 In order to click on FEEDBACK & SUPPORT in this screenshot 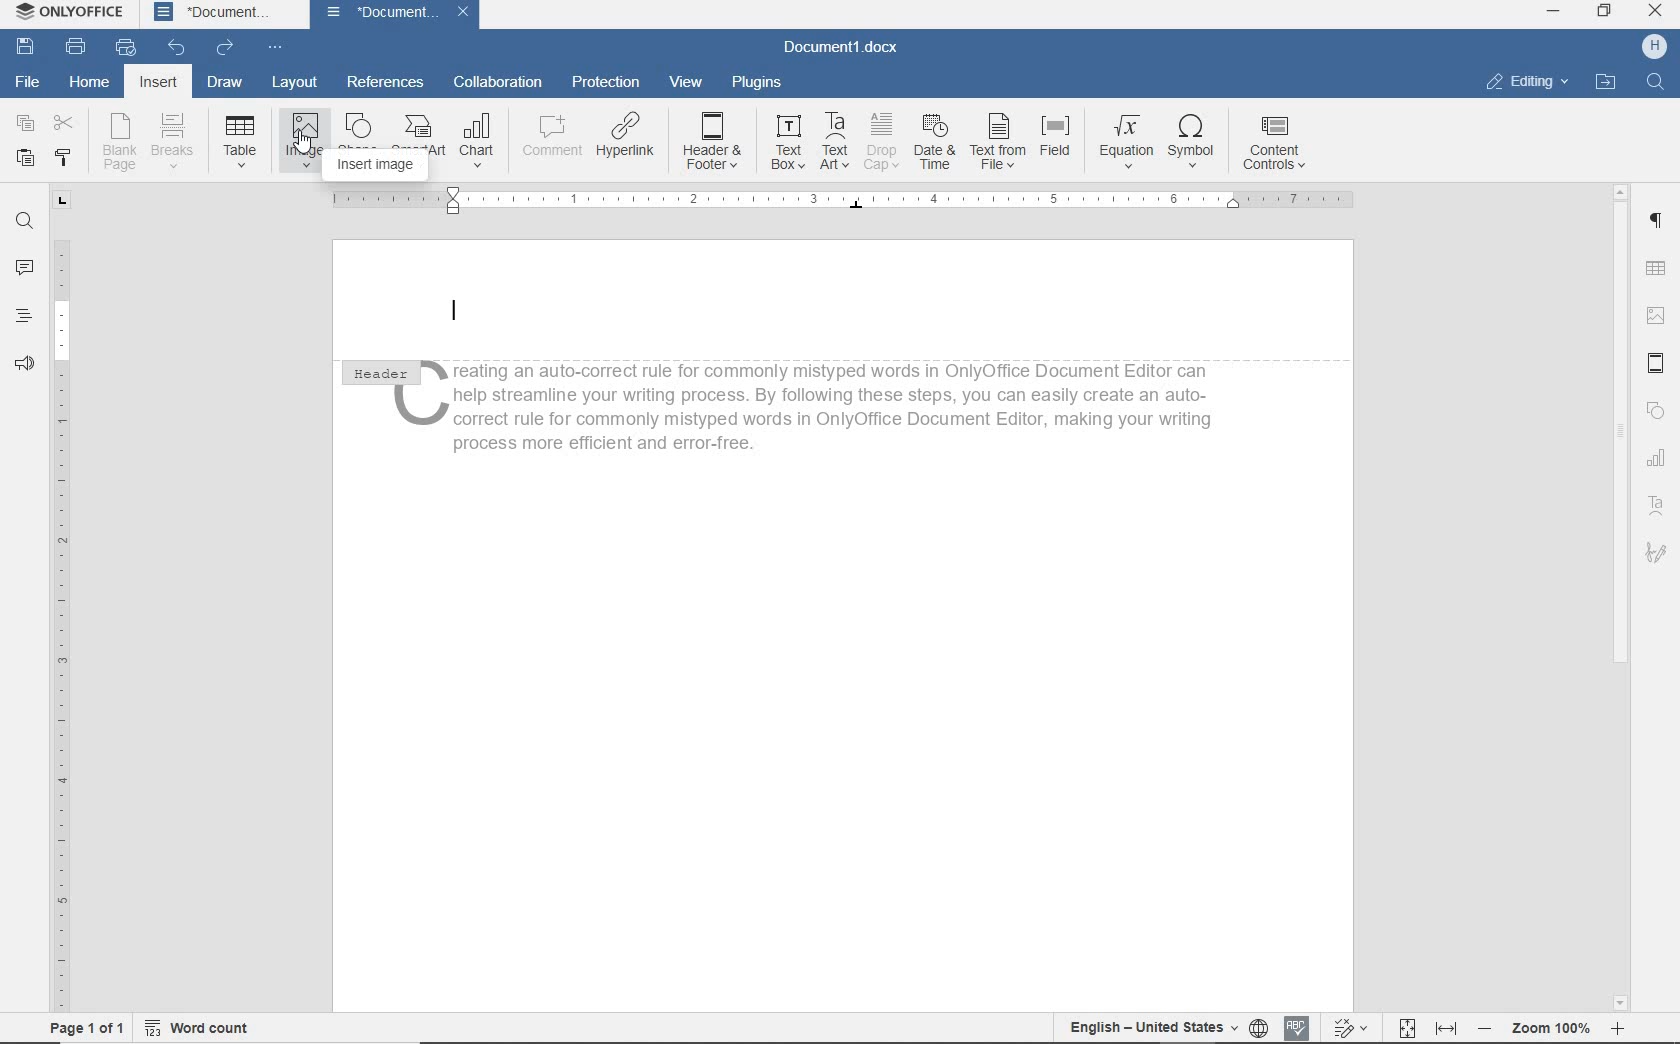, I will do `click(25, 361)`.